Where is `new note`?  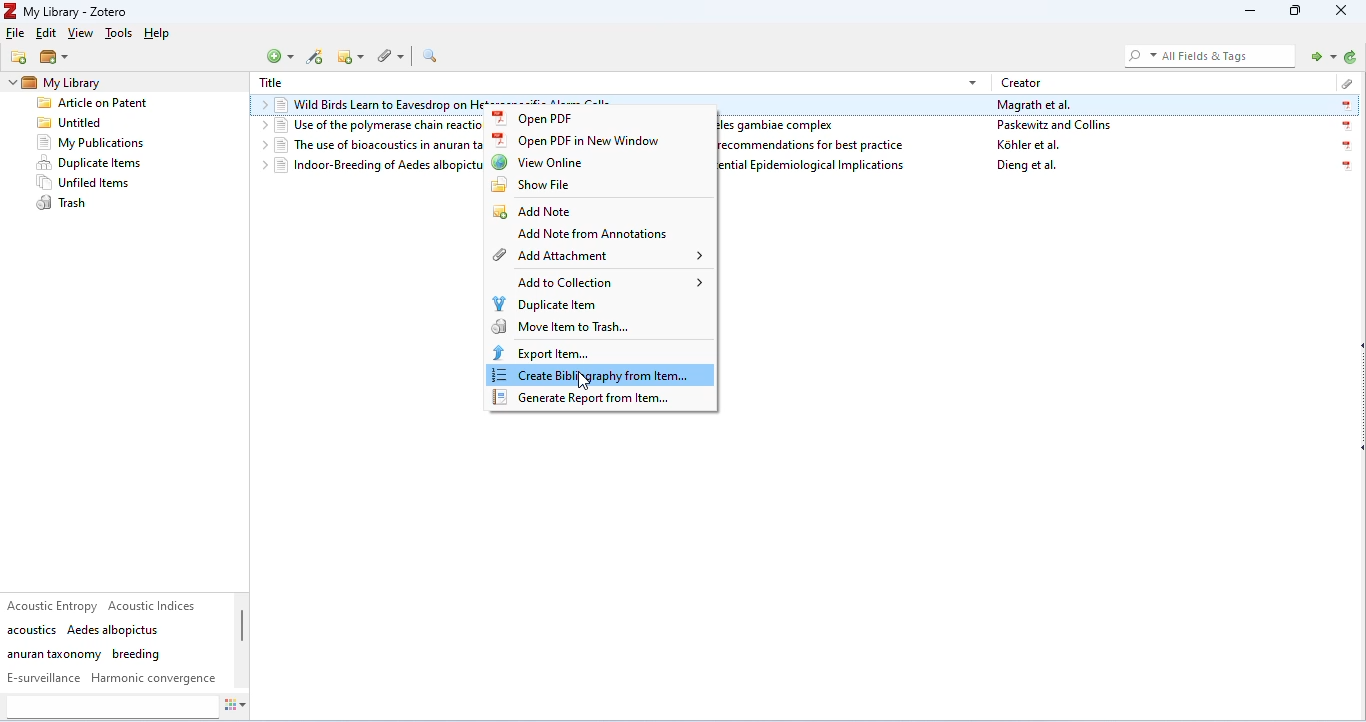
new note is located at coordinates (350, 56).